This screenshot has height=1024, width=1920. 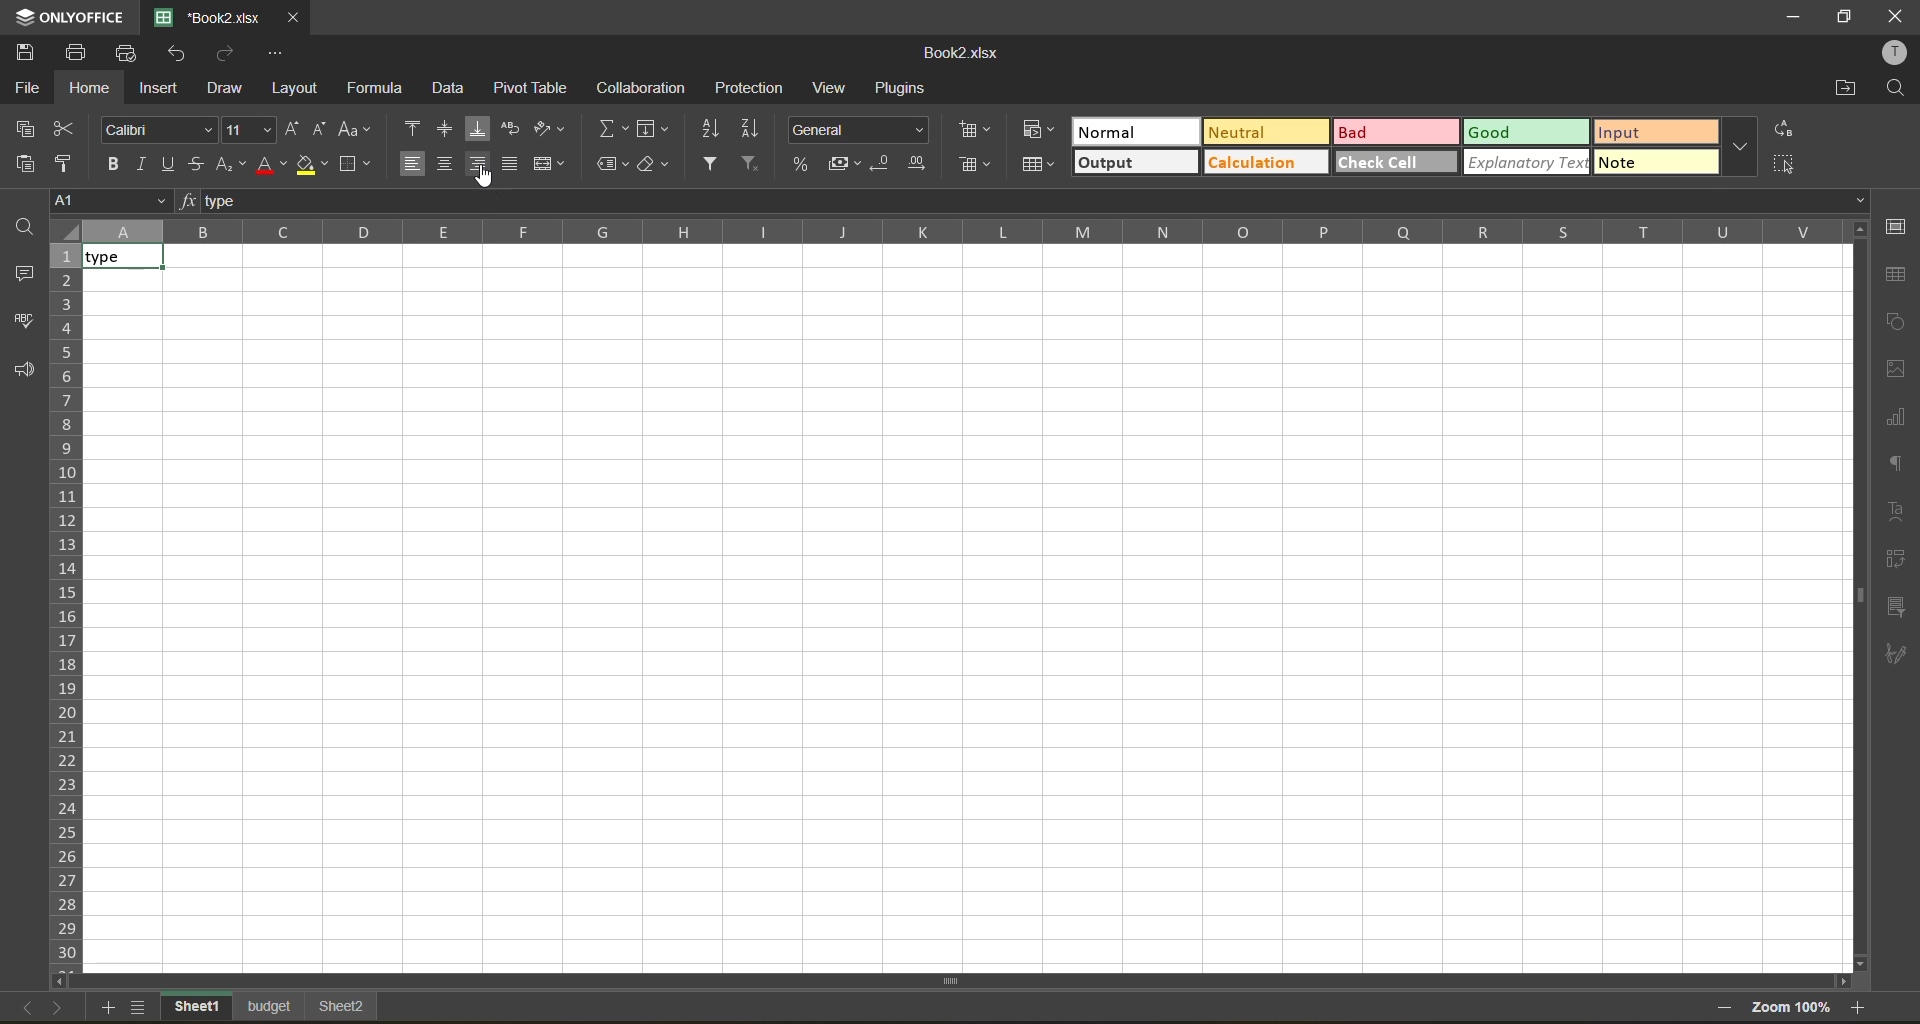 What do you see at coordinates (232, 89) in the screenshot?
I see `draw` at bounding box center [232, 89].